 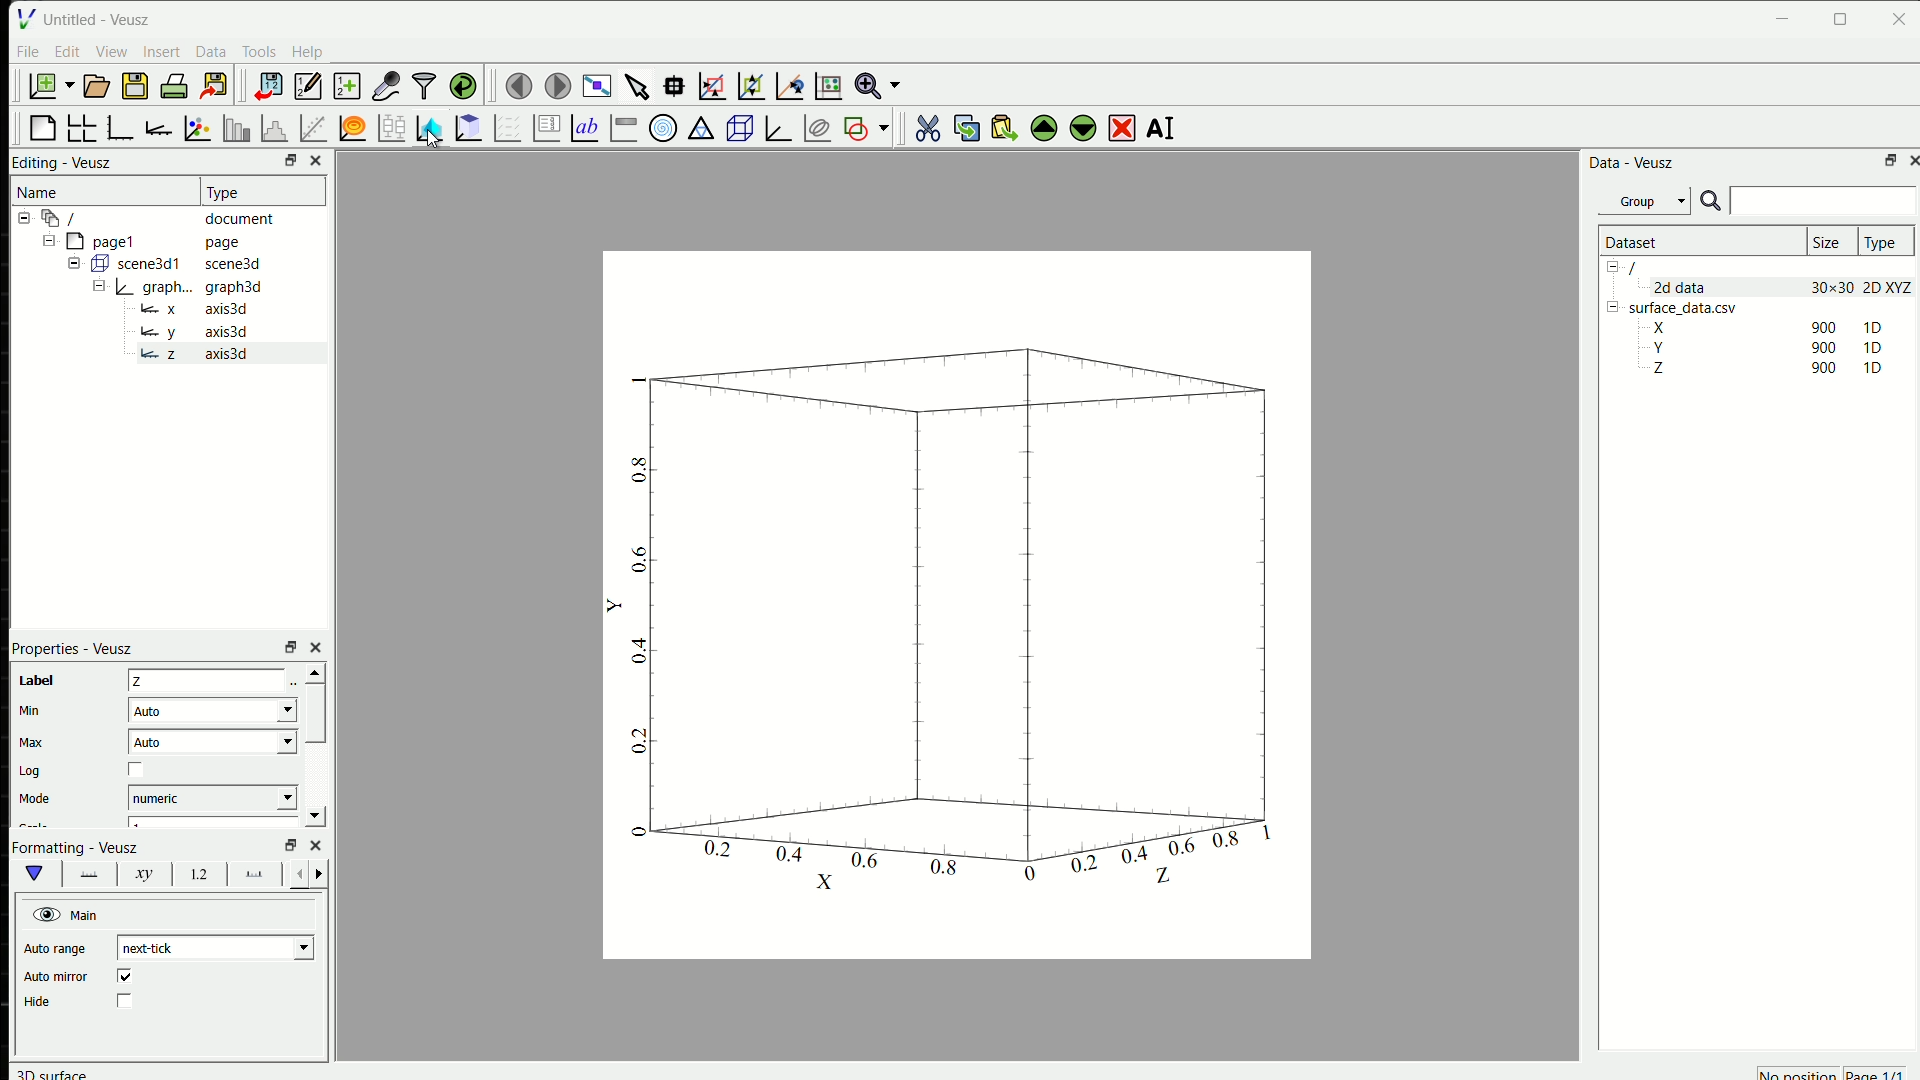 What do you see at coordinates (626, 128) in the screenshot?
I see `image color bar` at bounding box center [626, 128].